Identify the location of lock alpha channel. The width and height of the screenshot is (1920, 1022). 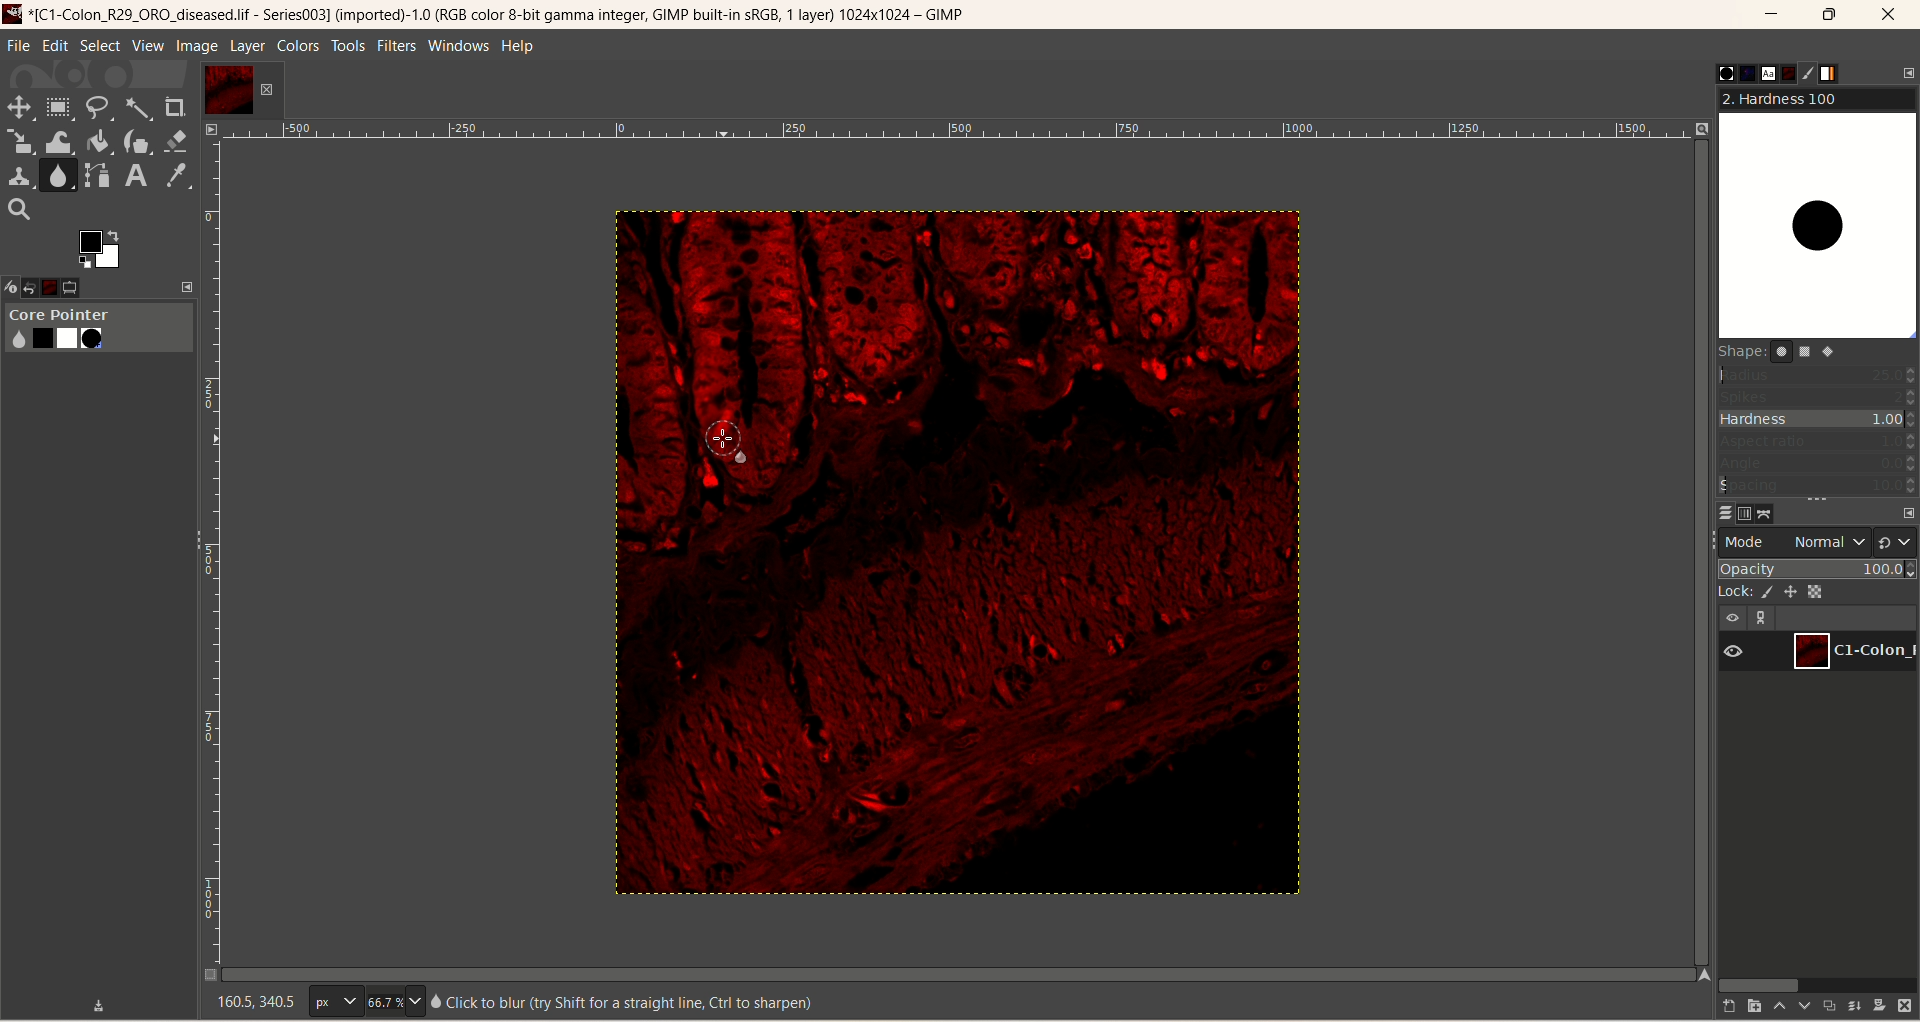
(1826, 592).